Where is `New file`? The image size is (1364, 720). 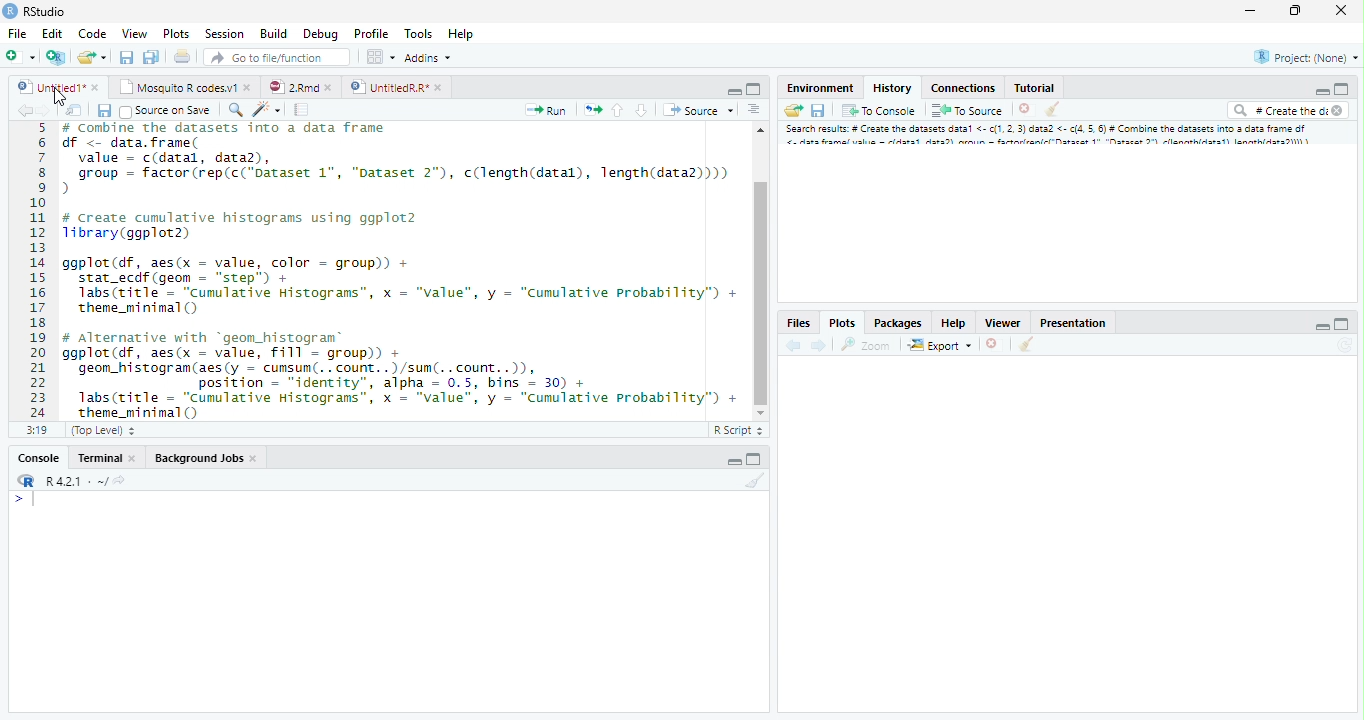
New file is located at coordinates (20, 55).